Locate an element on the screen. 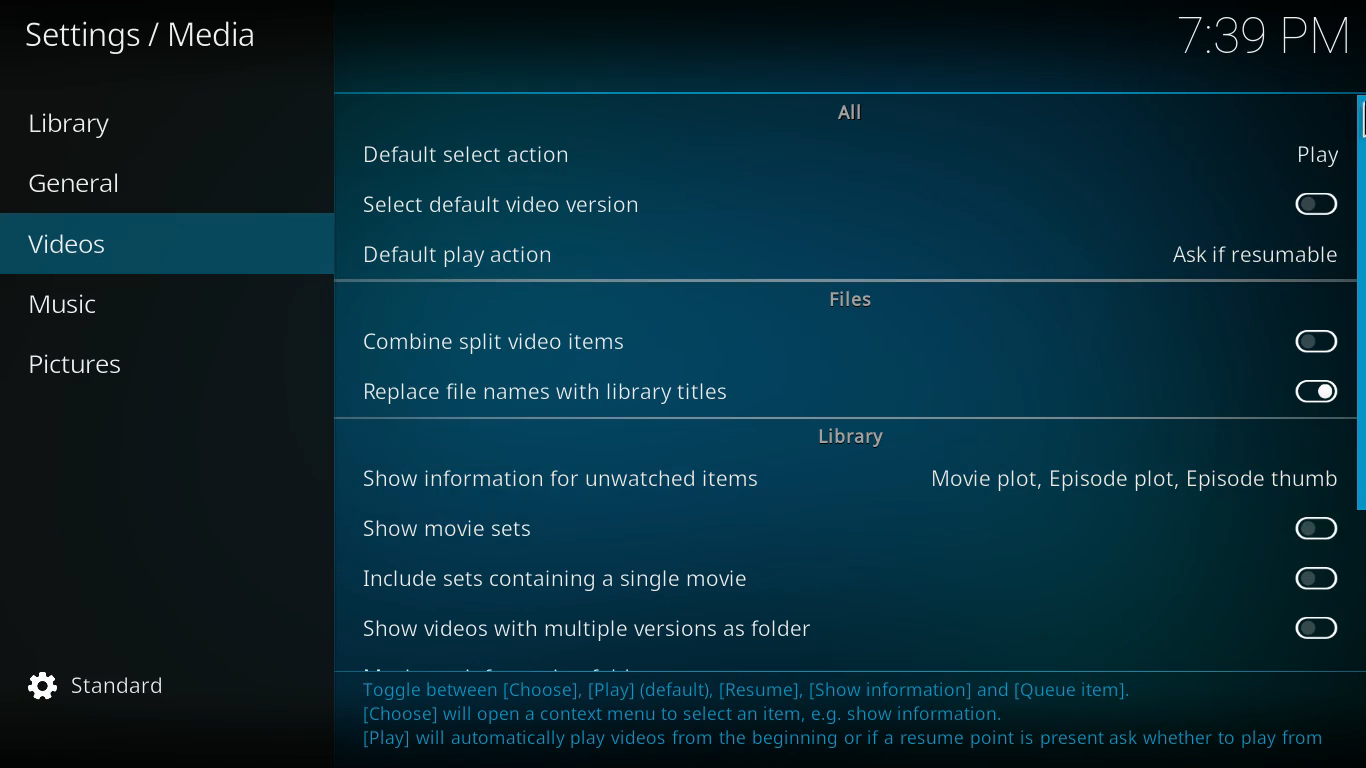 The height and width of the screenshot is (768, 1366). combine split video is located at coordinates (505, 339).